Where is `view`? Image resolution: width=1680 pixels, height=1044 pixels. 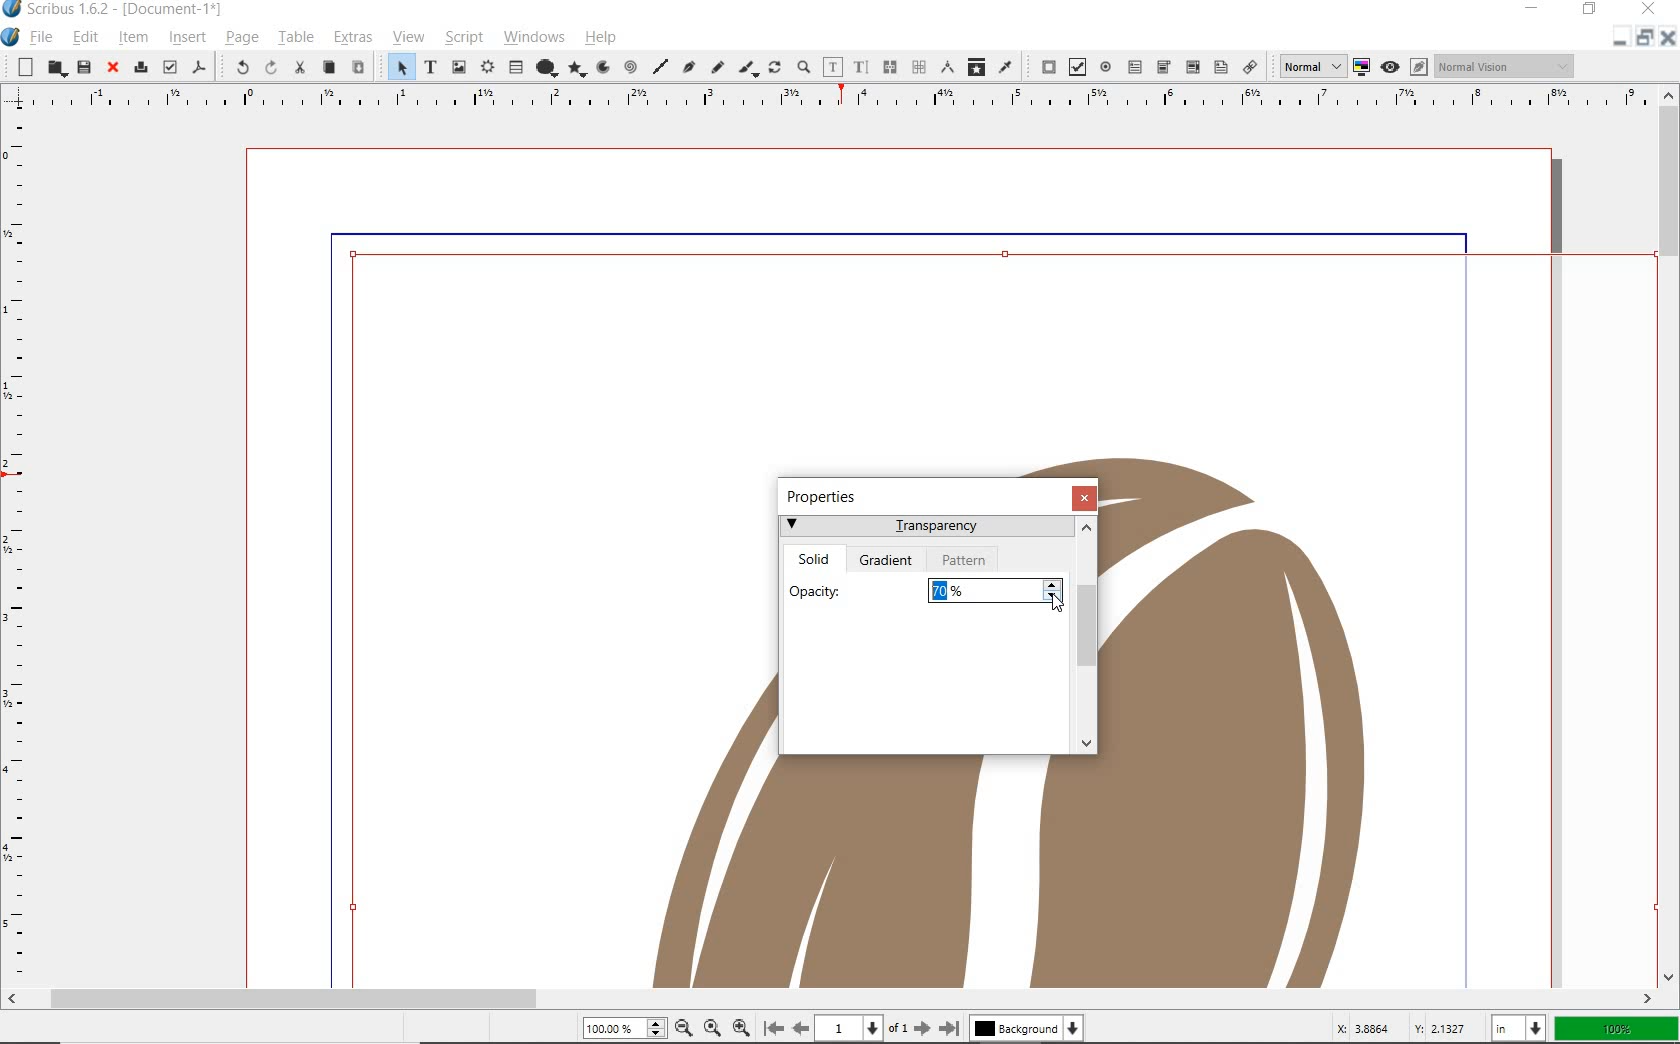
view is located at coordinates (407, 38).